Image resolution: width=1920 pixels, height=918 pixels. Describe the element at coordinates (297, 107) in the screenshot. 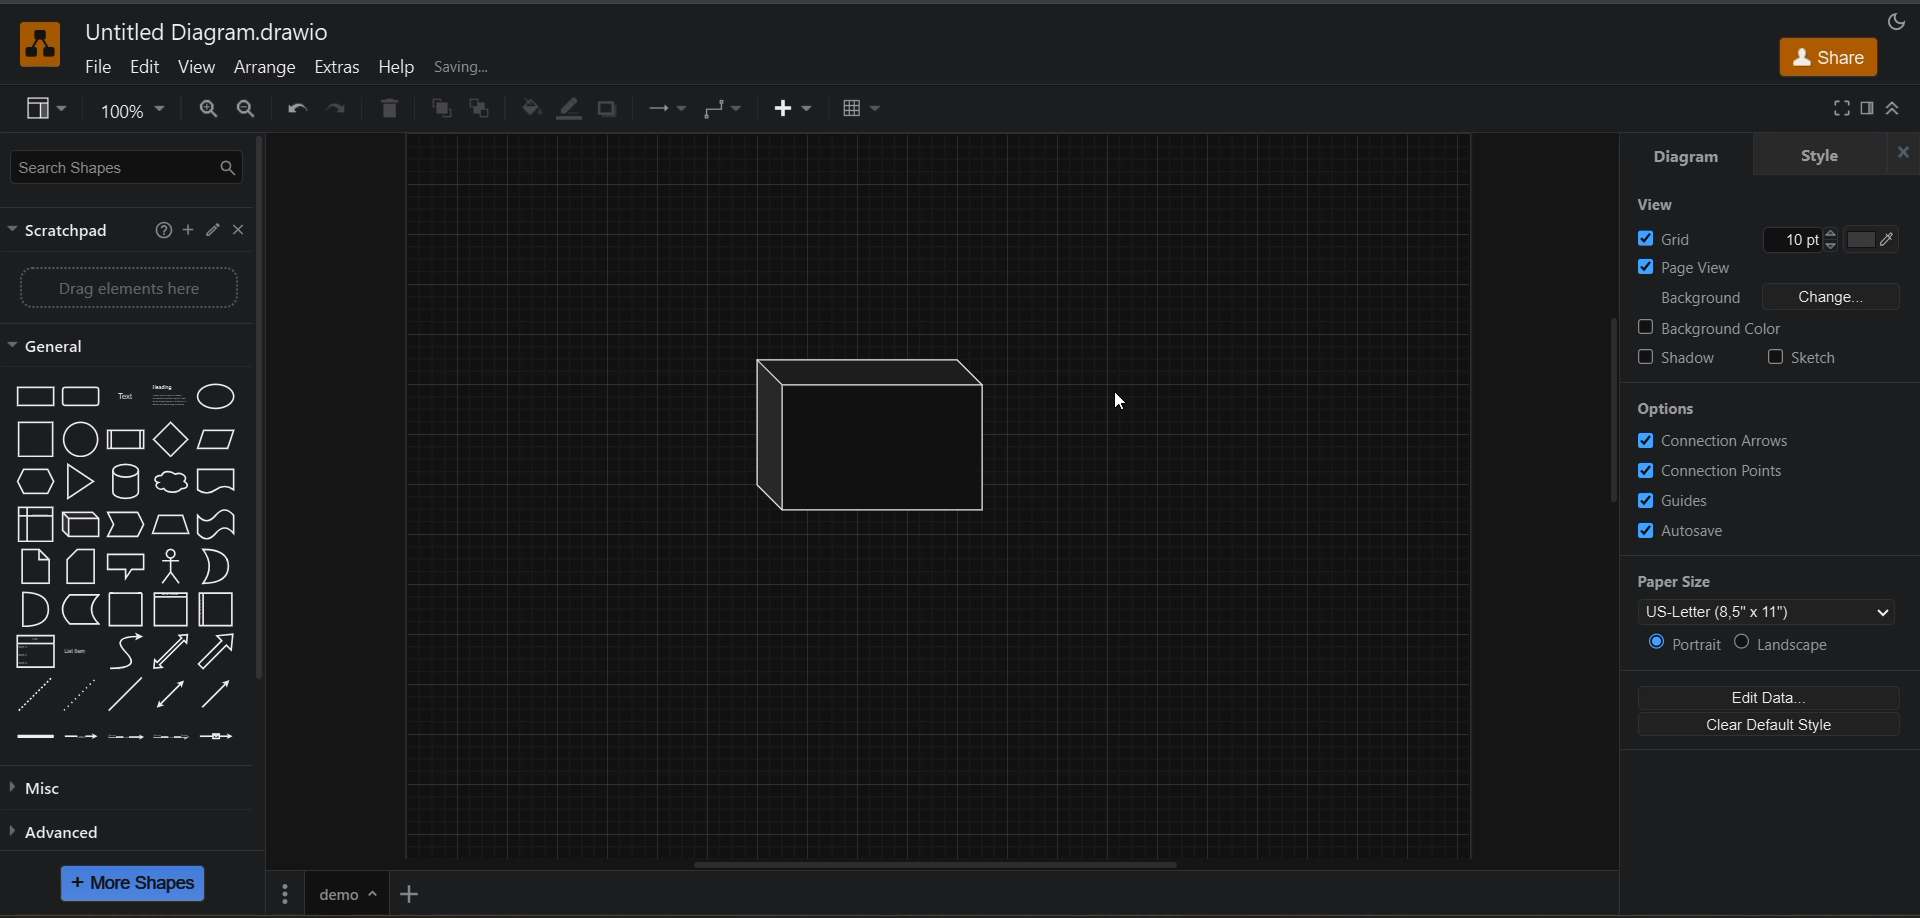

I see `undo` at that location.